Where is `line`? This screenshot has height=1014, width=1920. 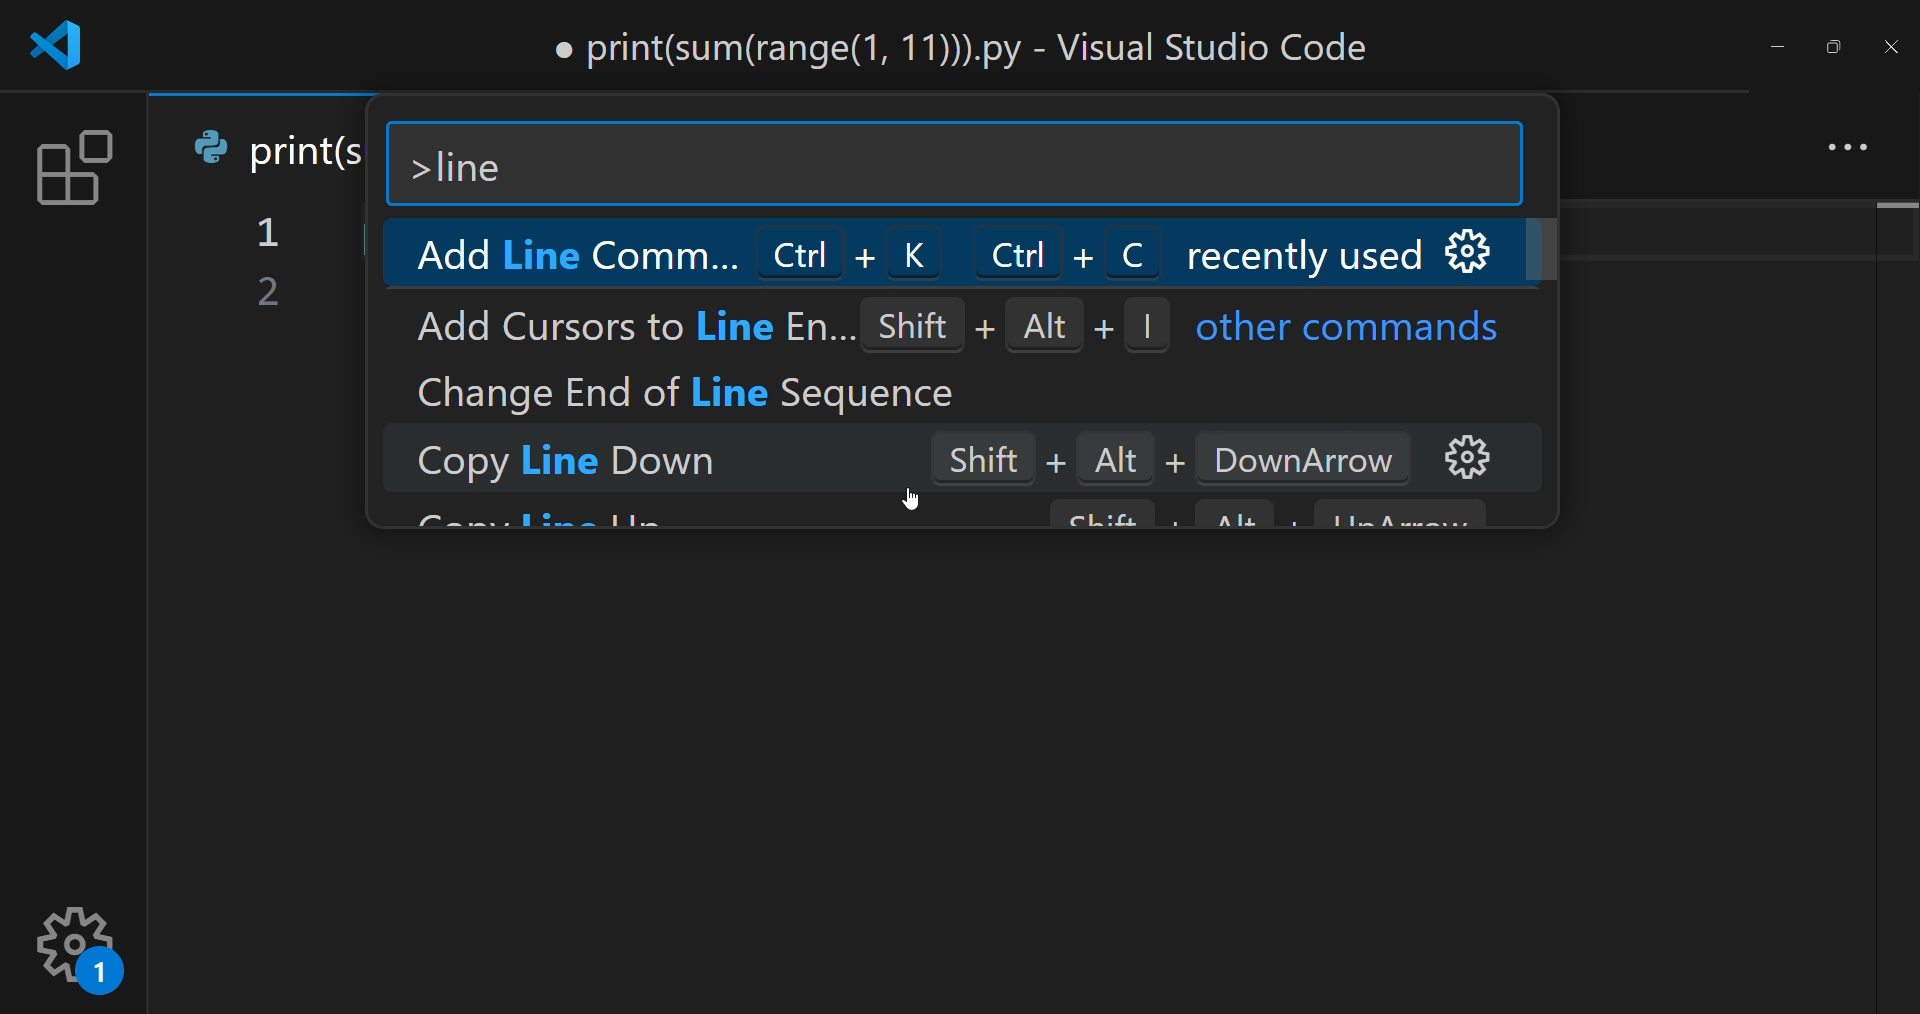
line is located at coordinates (491, 164).